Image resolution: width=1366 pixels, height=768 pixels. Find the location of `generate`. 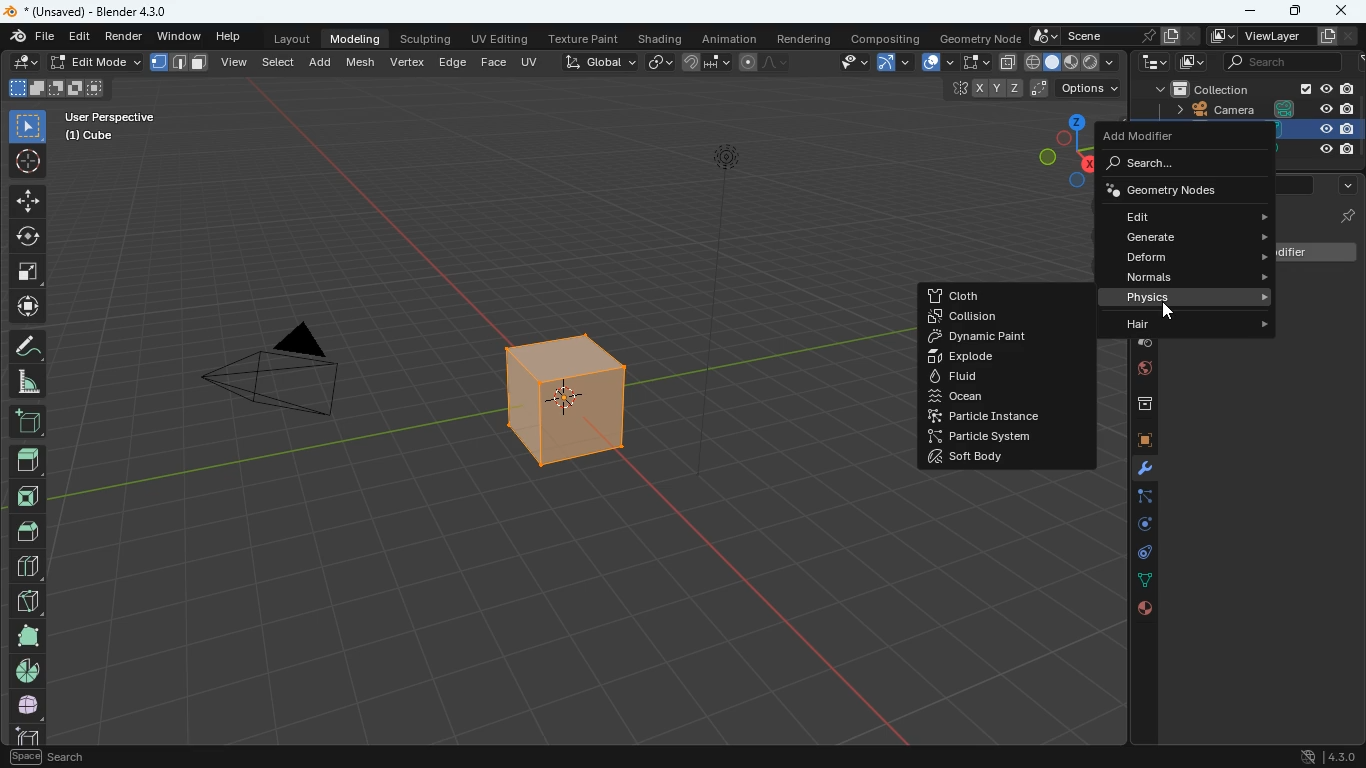

generate is located at coordinates (1194, 237).